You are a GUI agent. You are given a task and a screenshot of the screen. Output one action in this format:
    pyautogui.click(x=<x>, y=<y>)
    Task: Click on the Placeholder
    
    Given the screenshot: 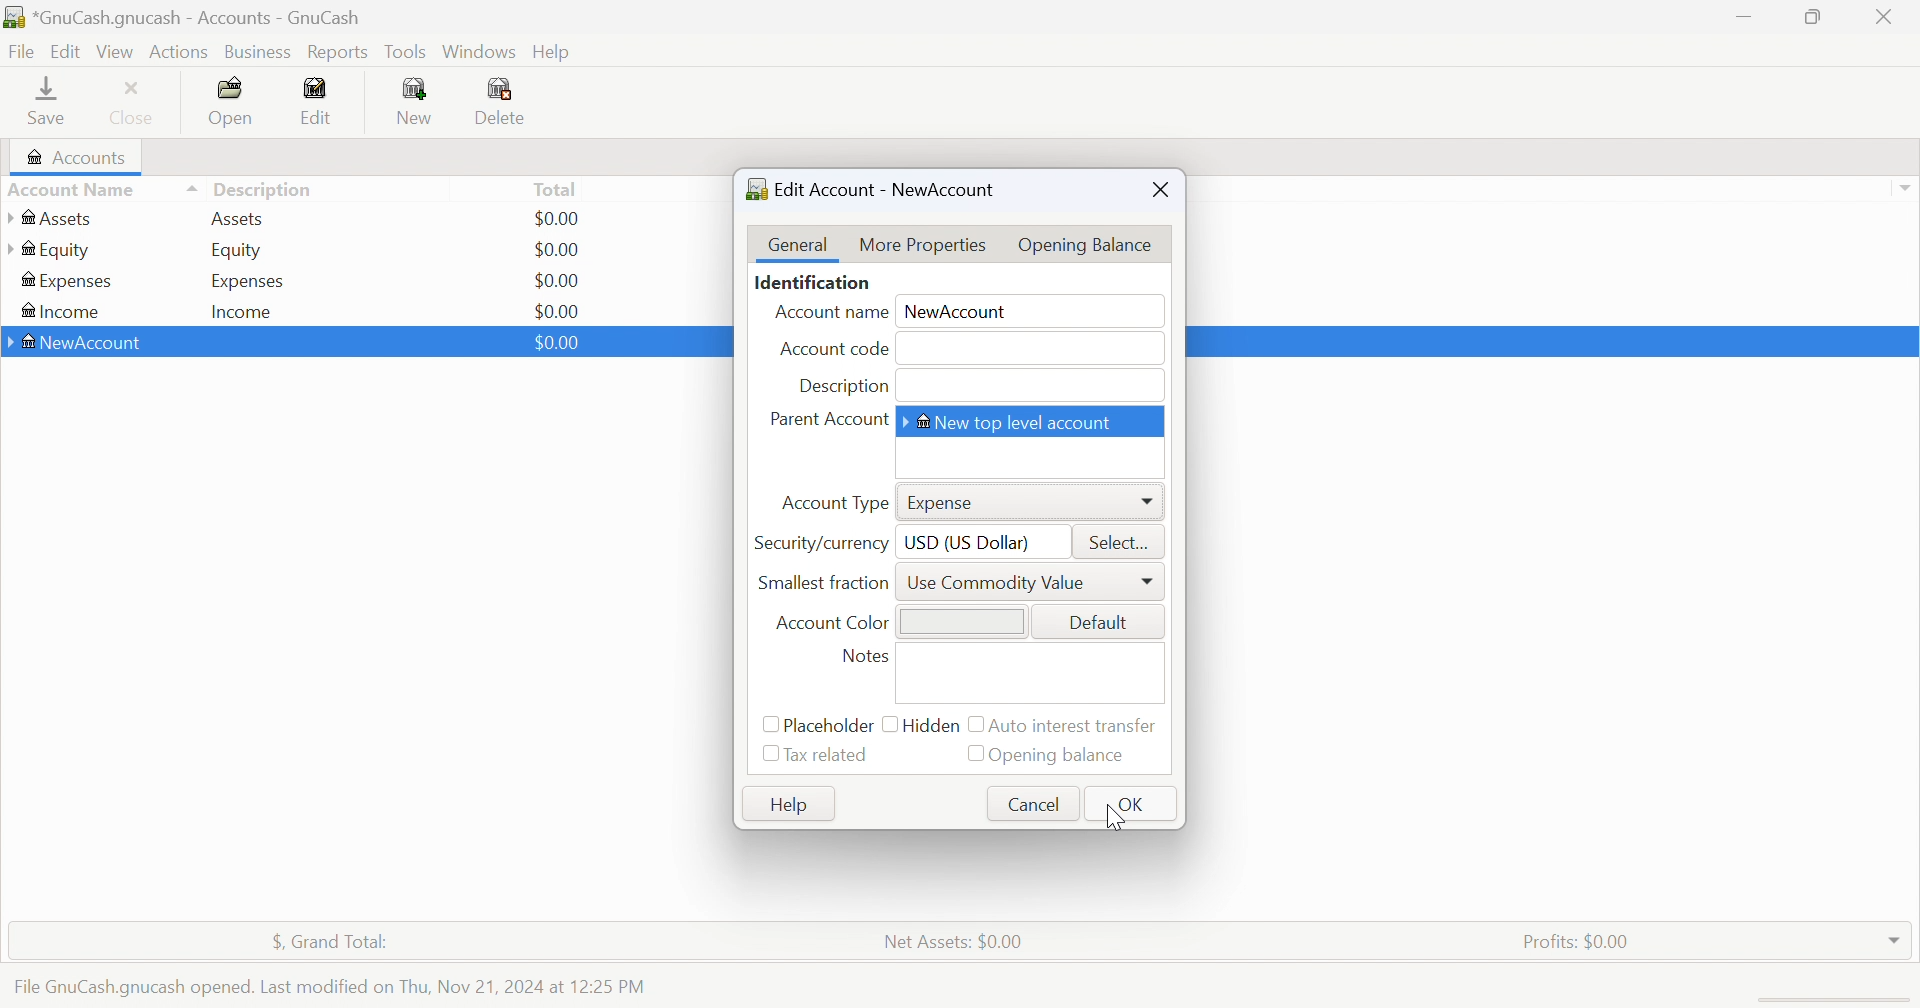 What is the action you would take?
    pyautogui.click(x=827, y=726)
    